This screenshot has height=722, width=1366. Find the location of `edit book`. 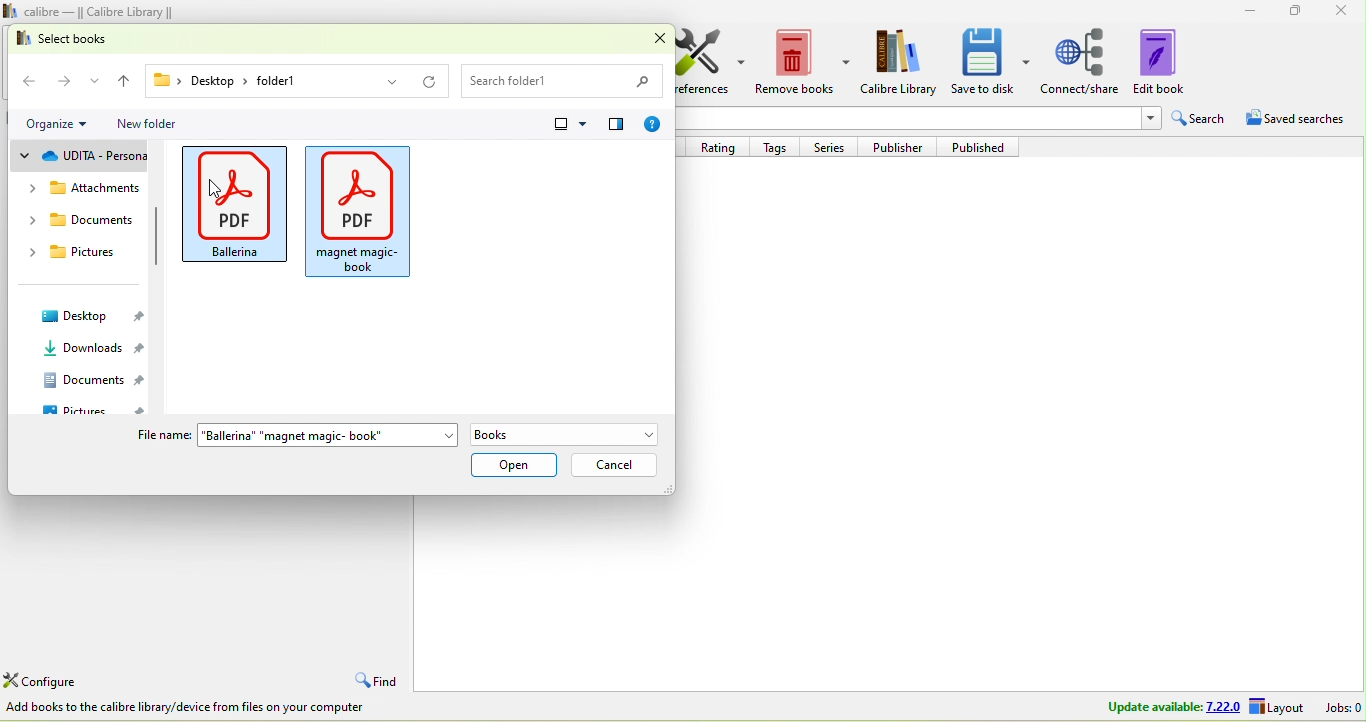

edit book is located at coordinates (1164, 63).